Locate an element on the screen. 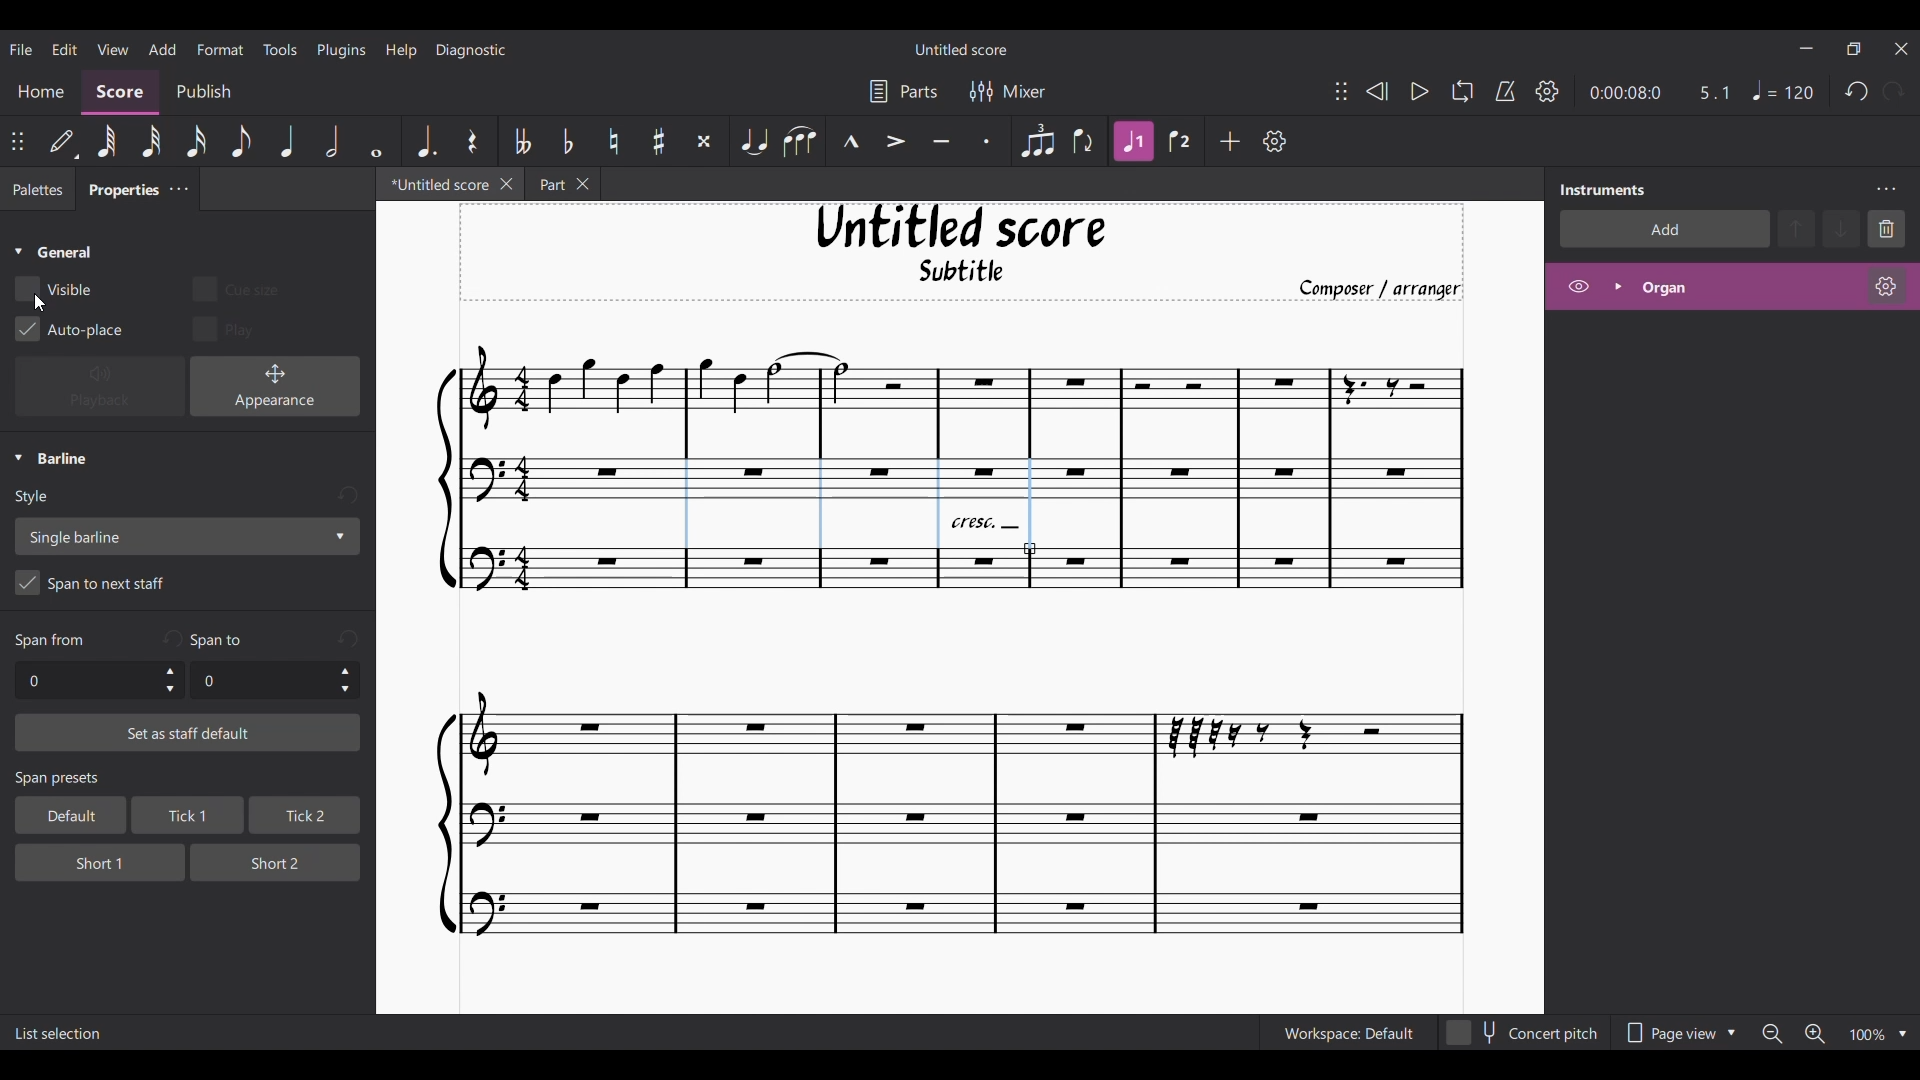 This screenshot has height=1080, width=1920. Tie is located at coordinates (753, 141).